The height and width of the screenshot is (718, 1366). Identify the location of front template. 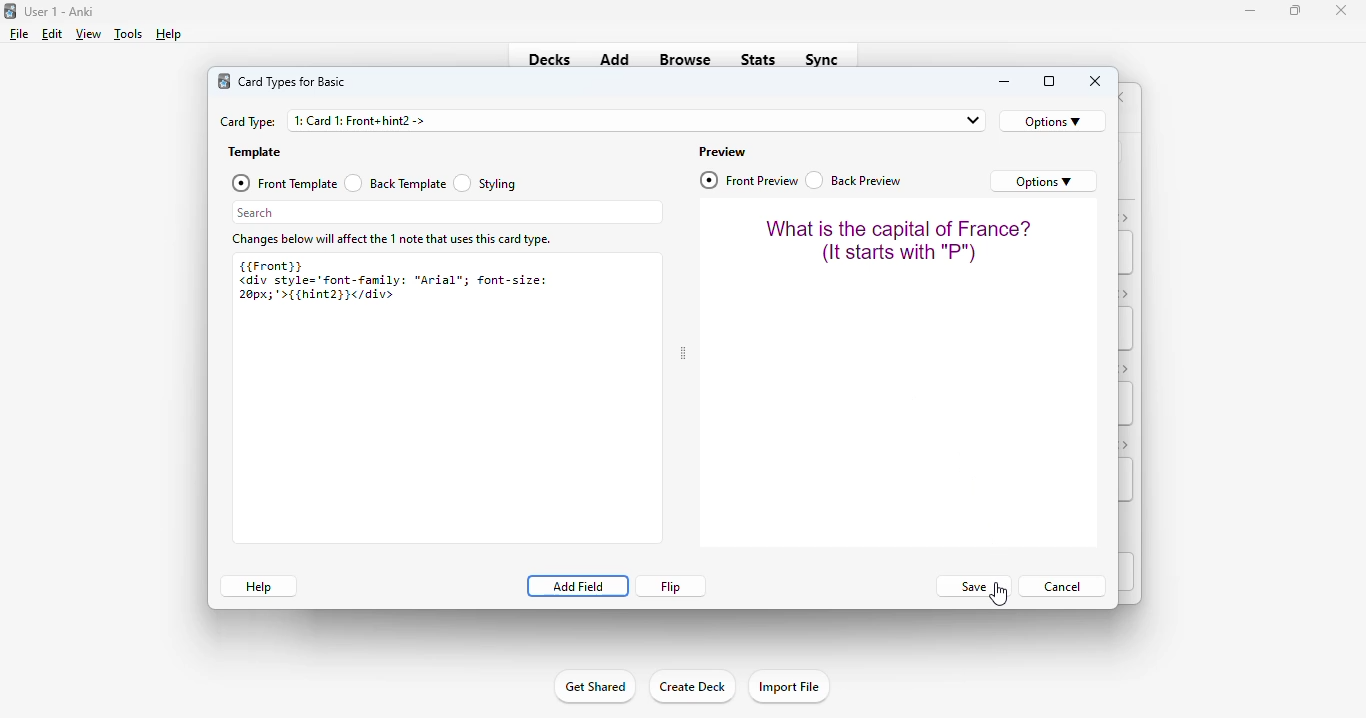
(283, 183).